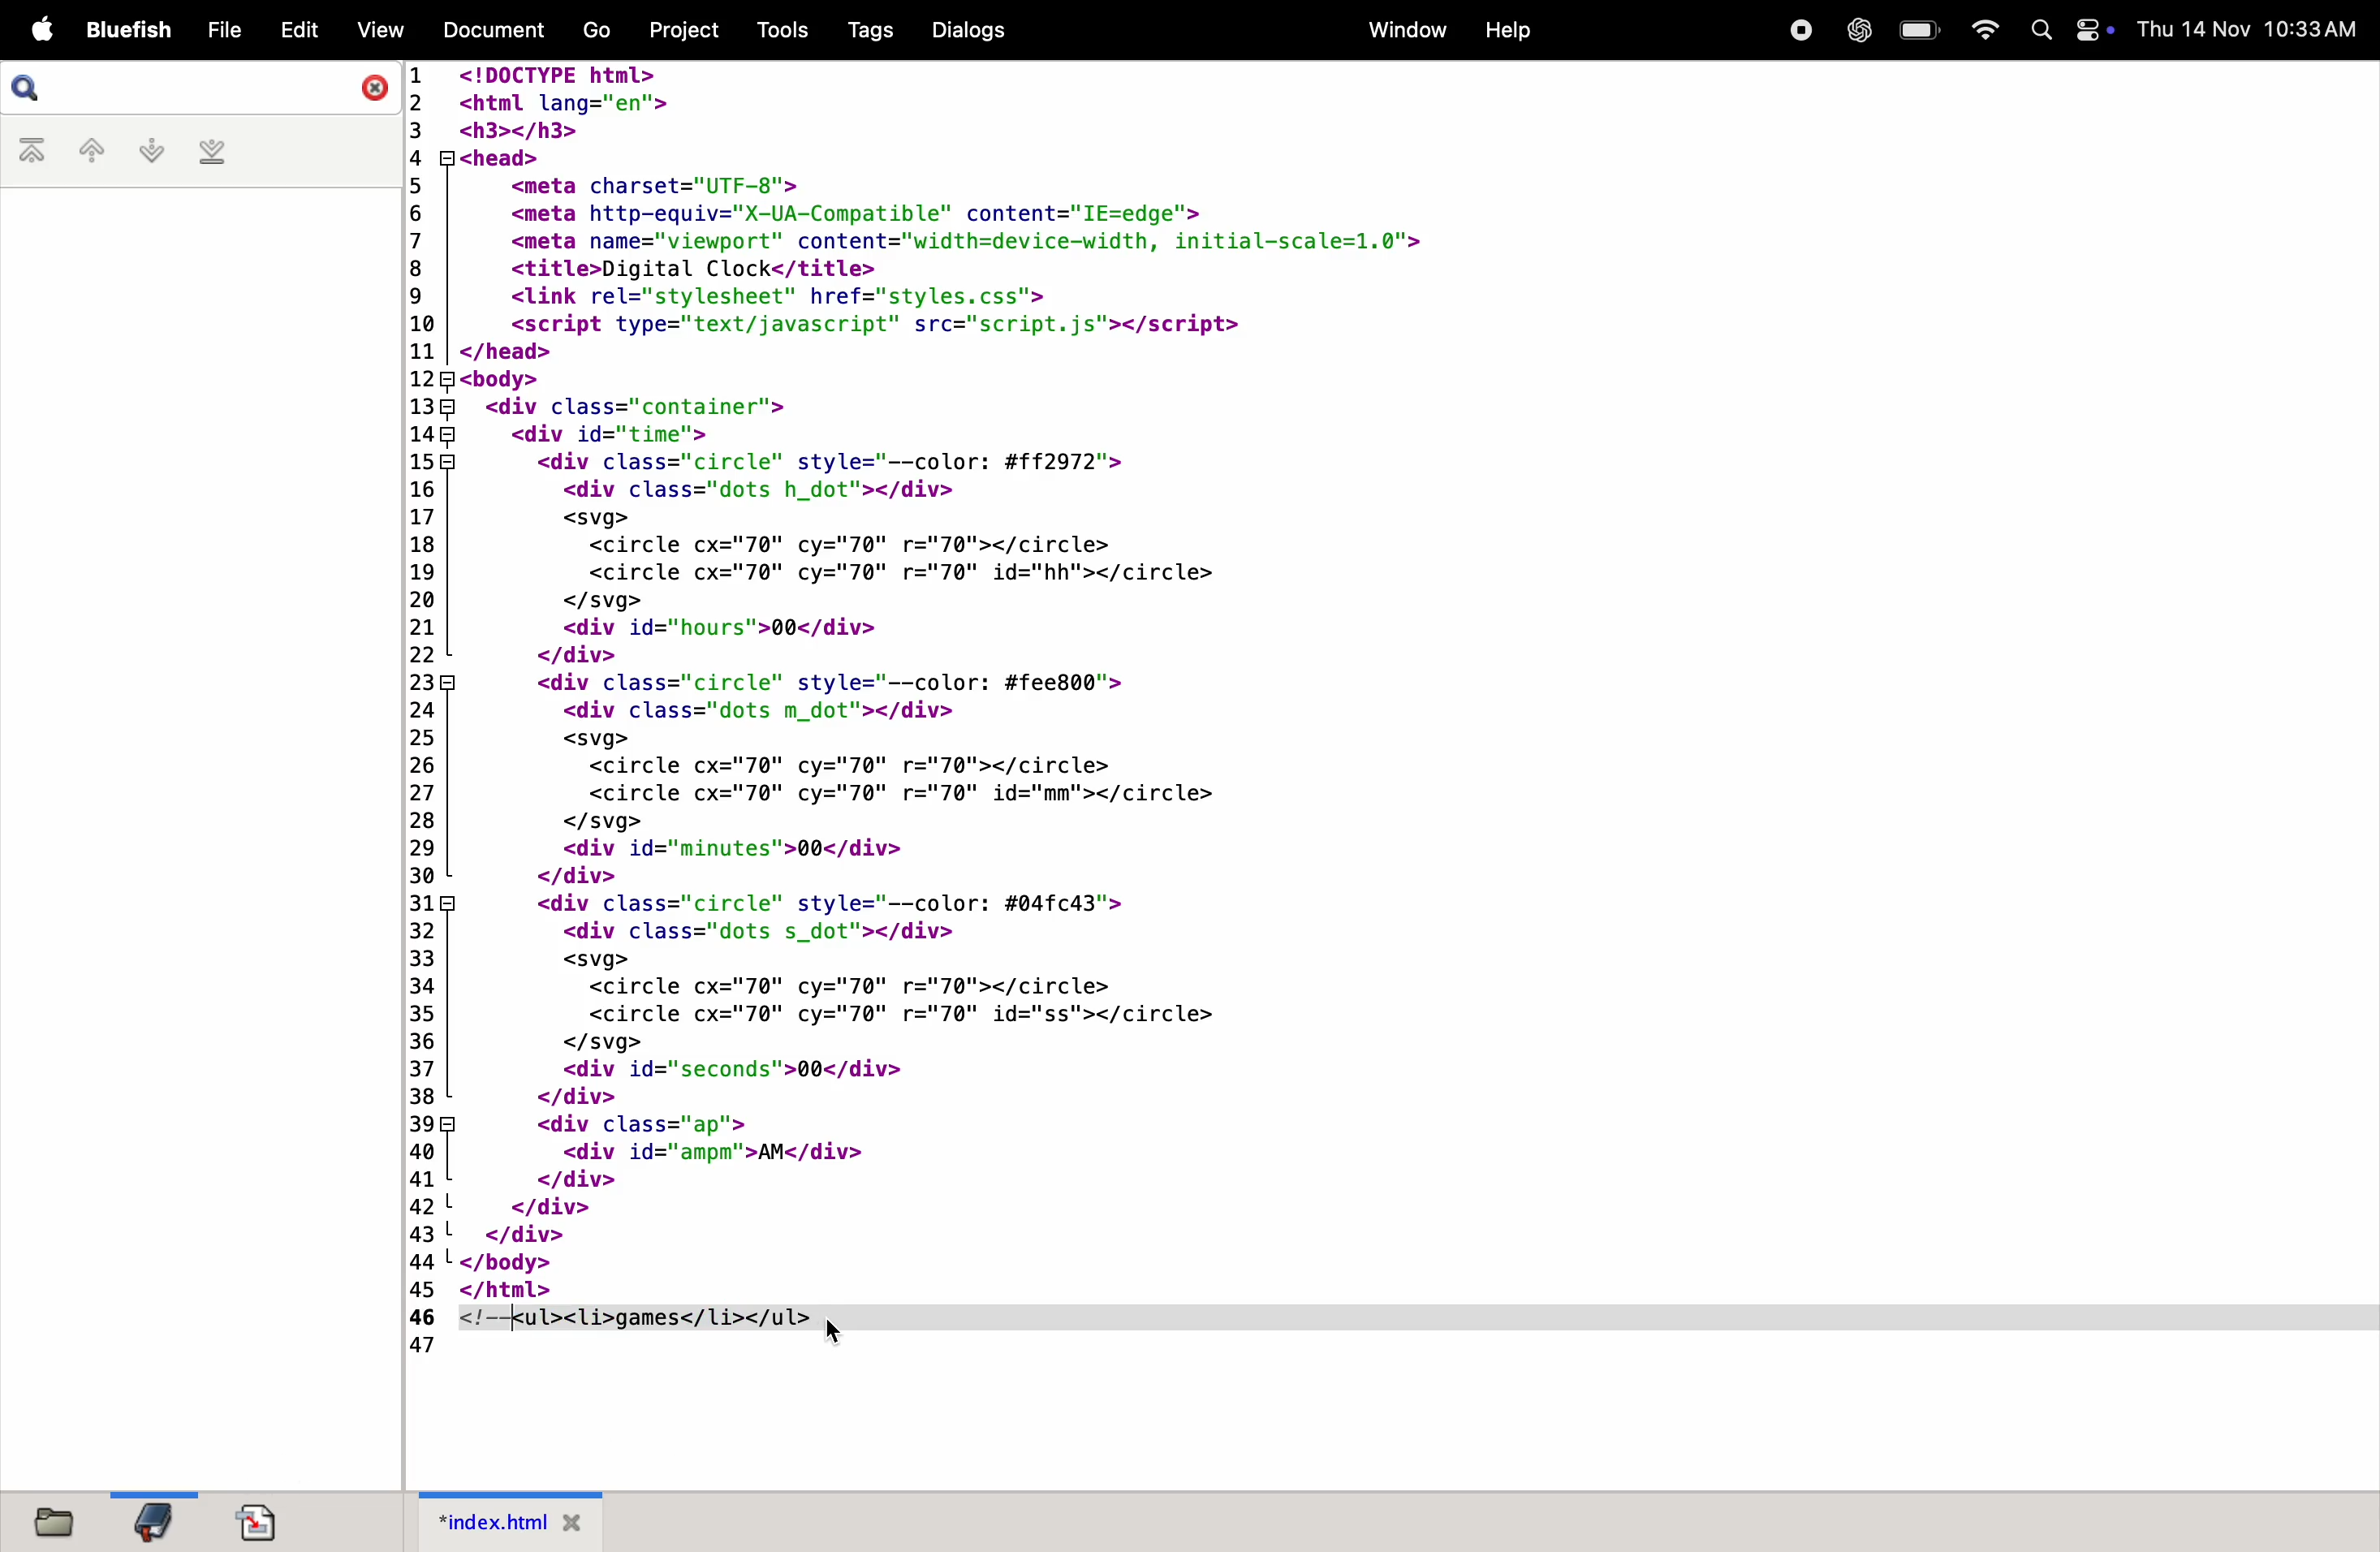 This screenshot has height=1552, width=2380. What do you see at coordinates (1402, 31) in the screenshot?
I see `window` at bounding box center [1402, 31].